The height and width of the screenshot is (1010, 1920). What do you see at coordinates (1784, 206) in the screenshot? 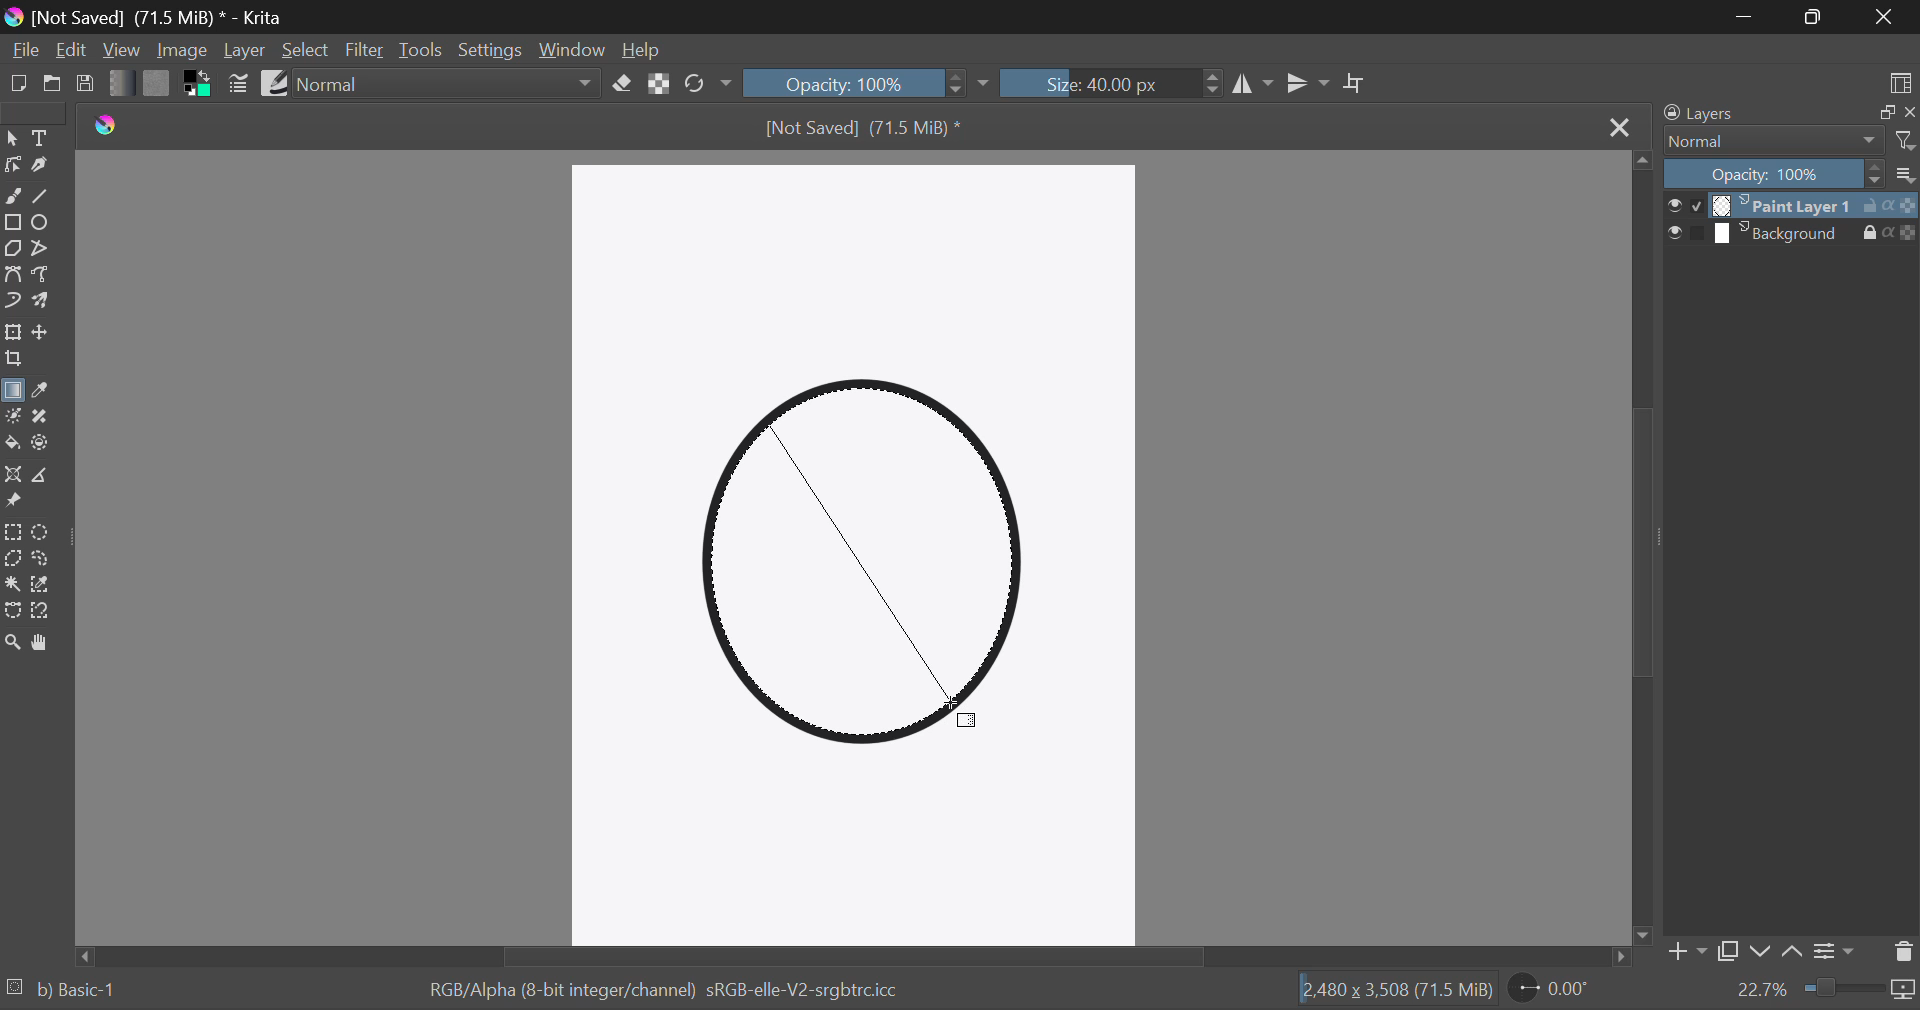
I see `layer 1` at bounding box center [1784, 206].